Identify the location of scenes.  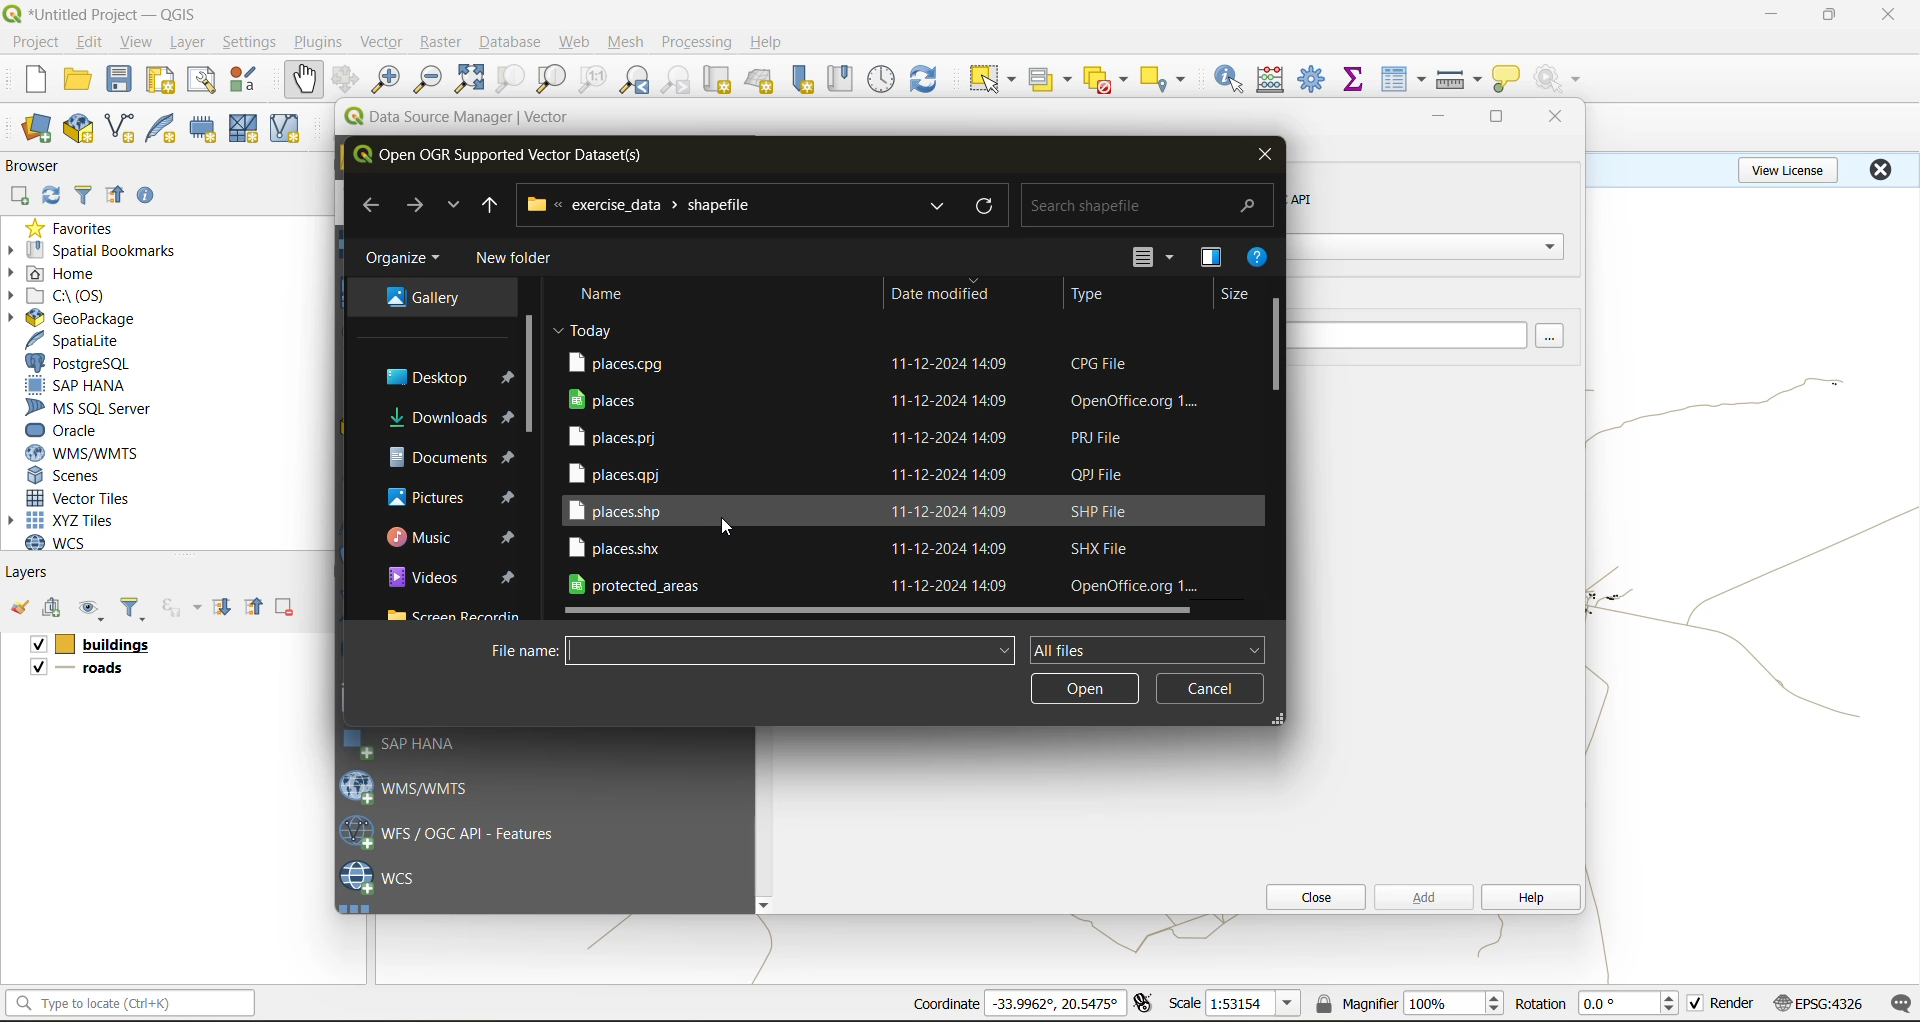
(66, 476).